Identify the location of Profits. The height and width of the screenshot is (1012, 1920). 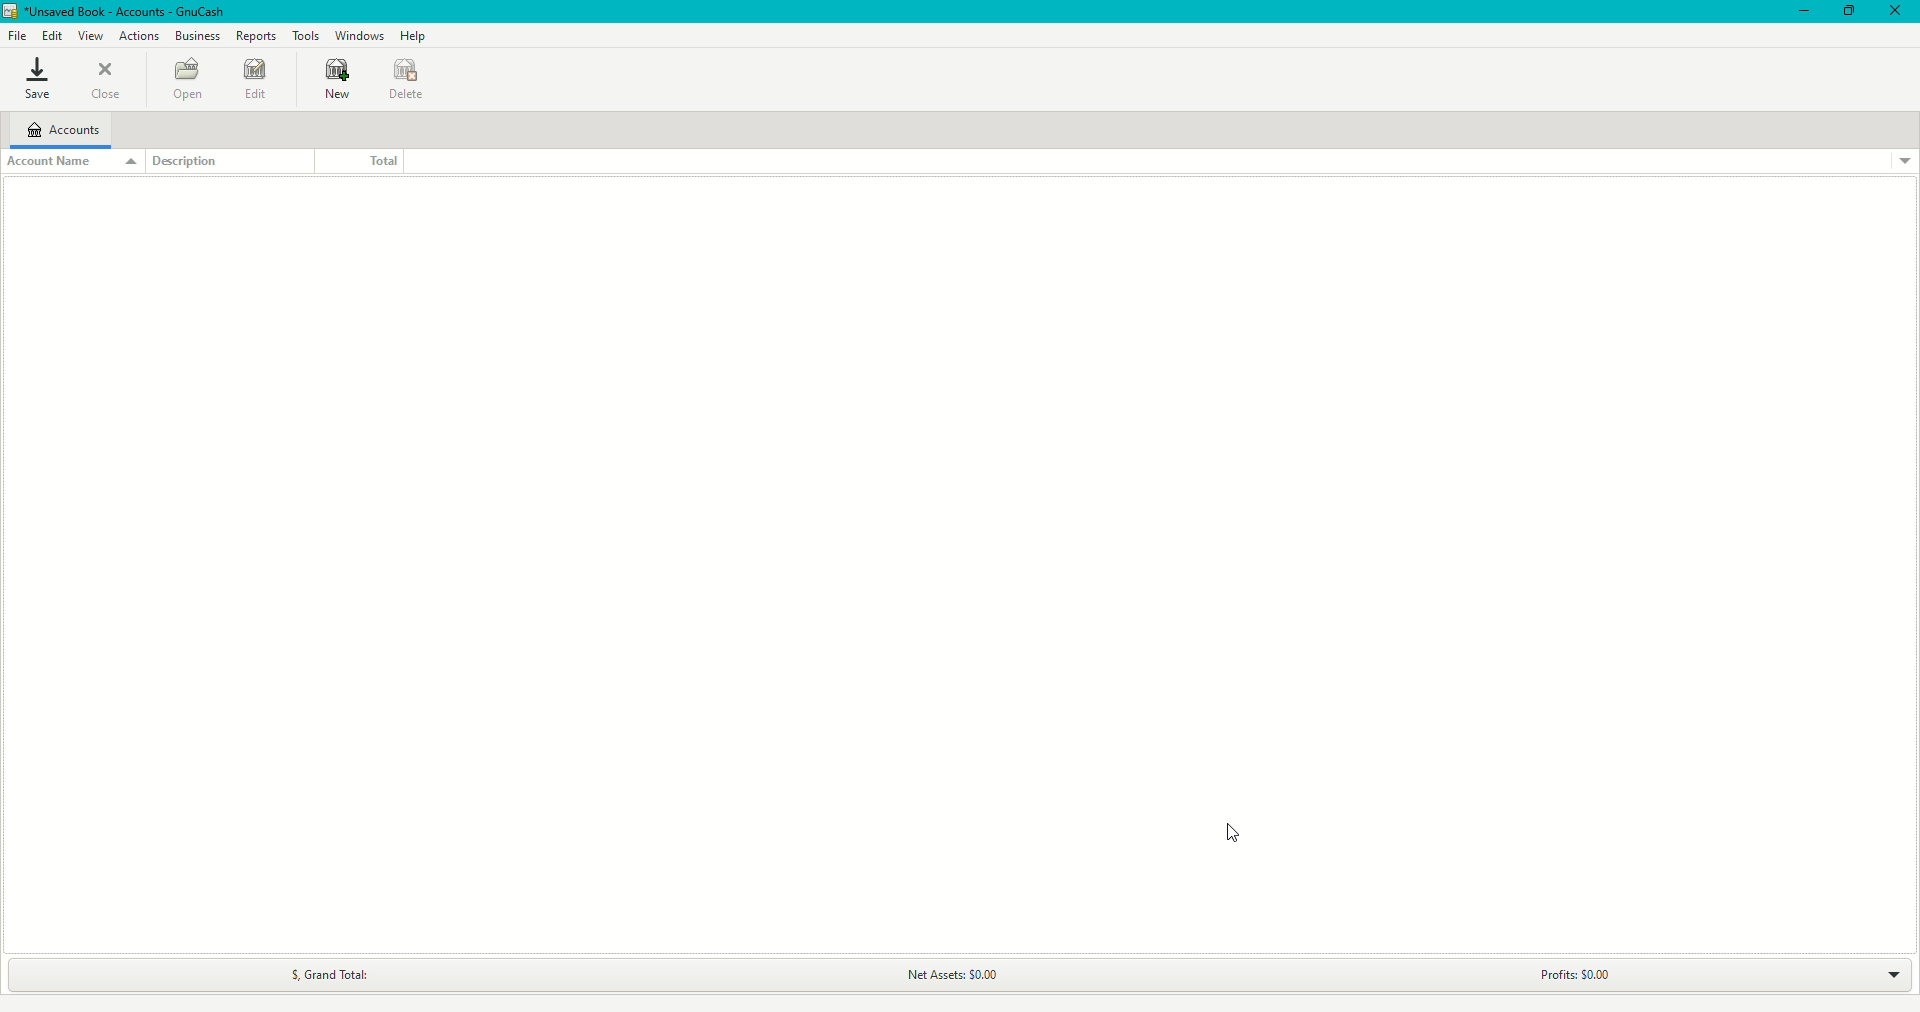
(1565, 975).